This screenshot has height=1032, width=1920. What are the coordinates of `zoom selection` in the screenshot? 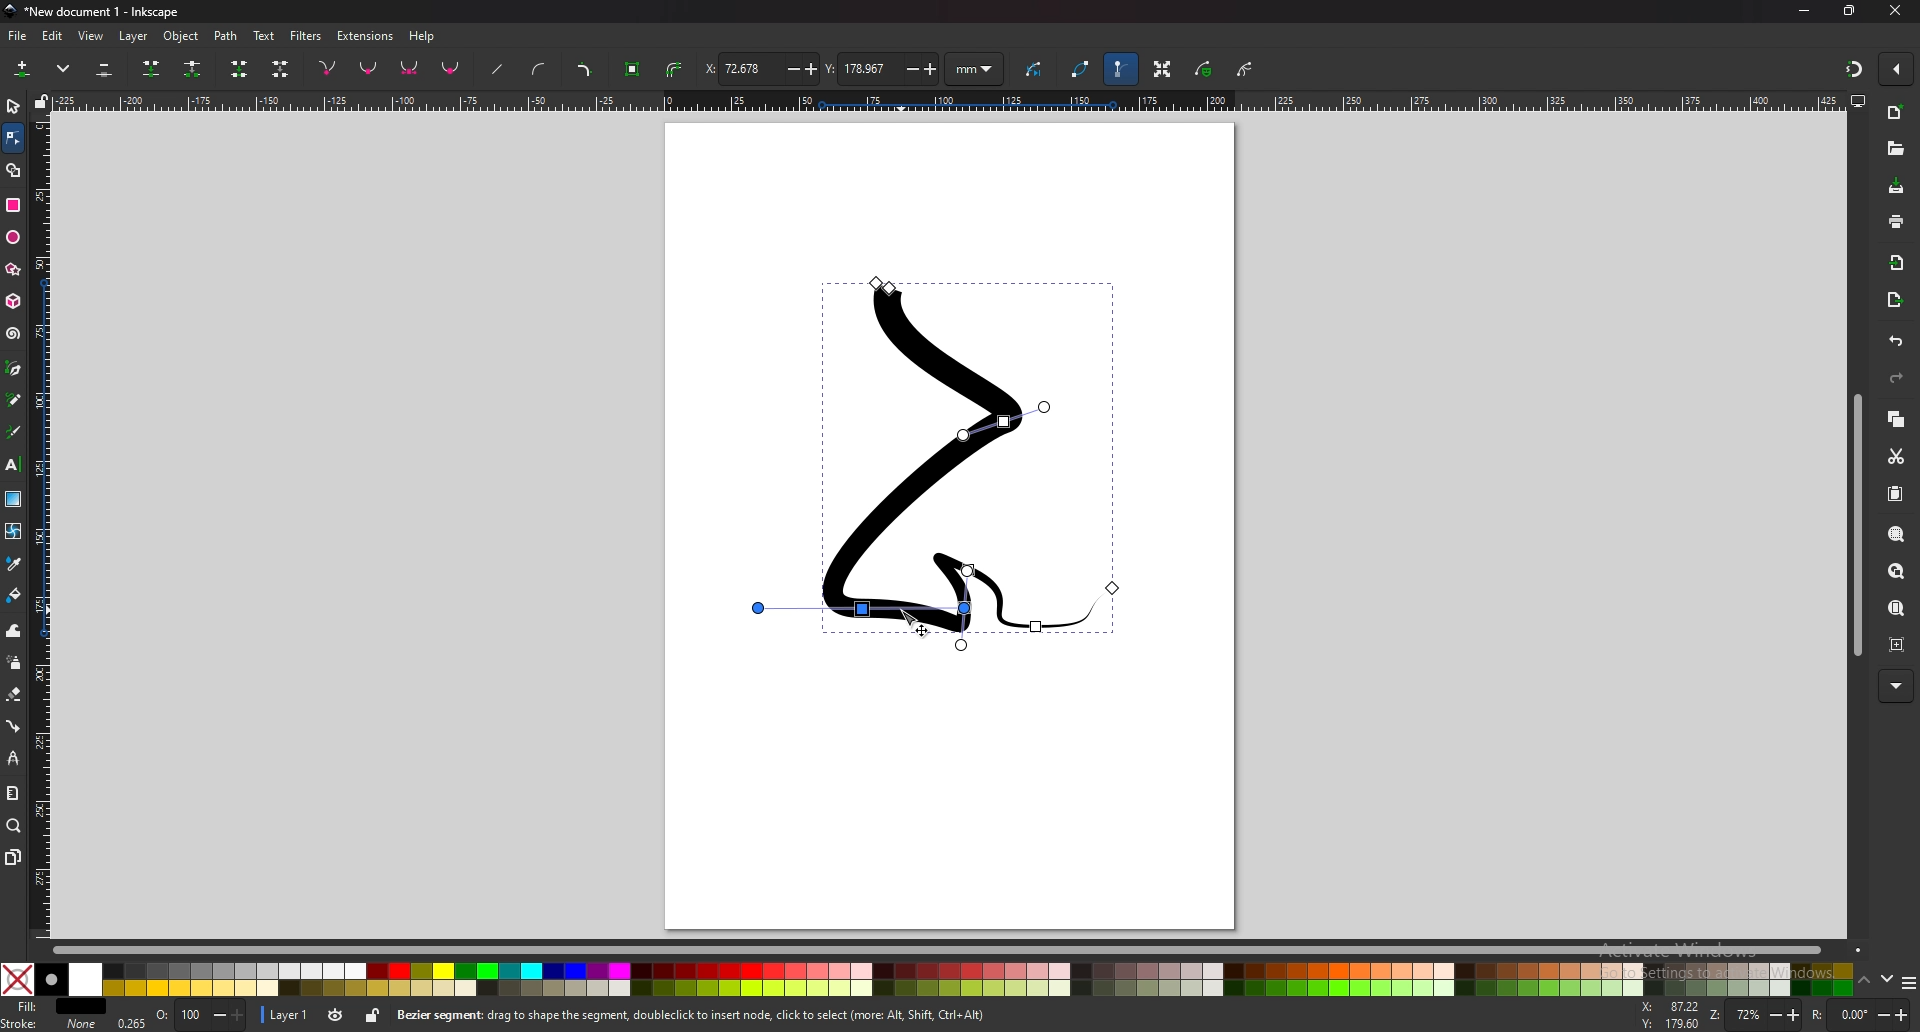 It's located at (1897, 534).